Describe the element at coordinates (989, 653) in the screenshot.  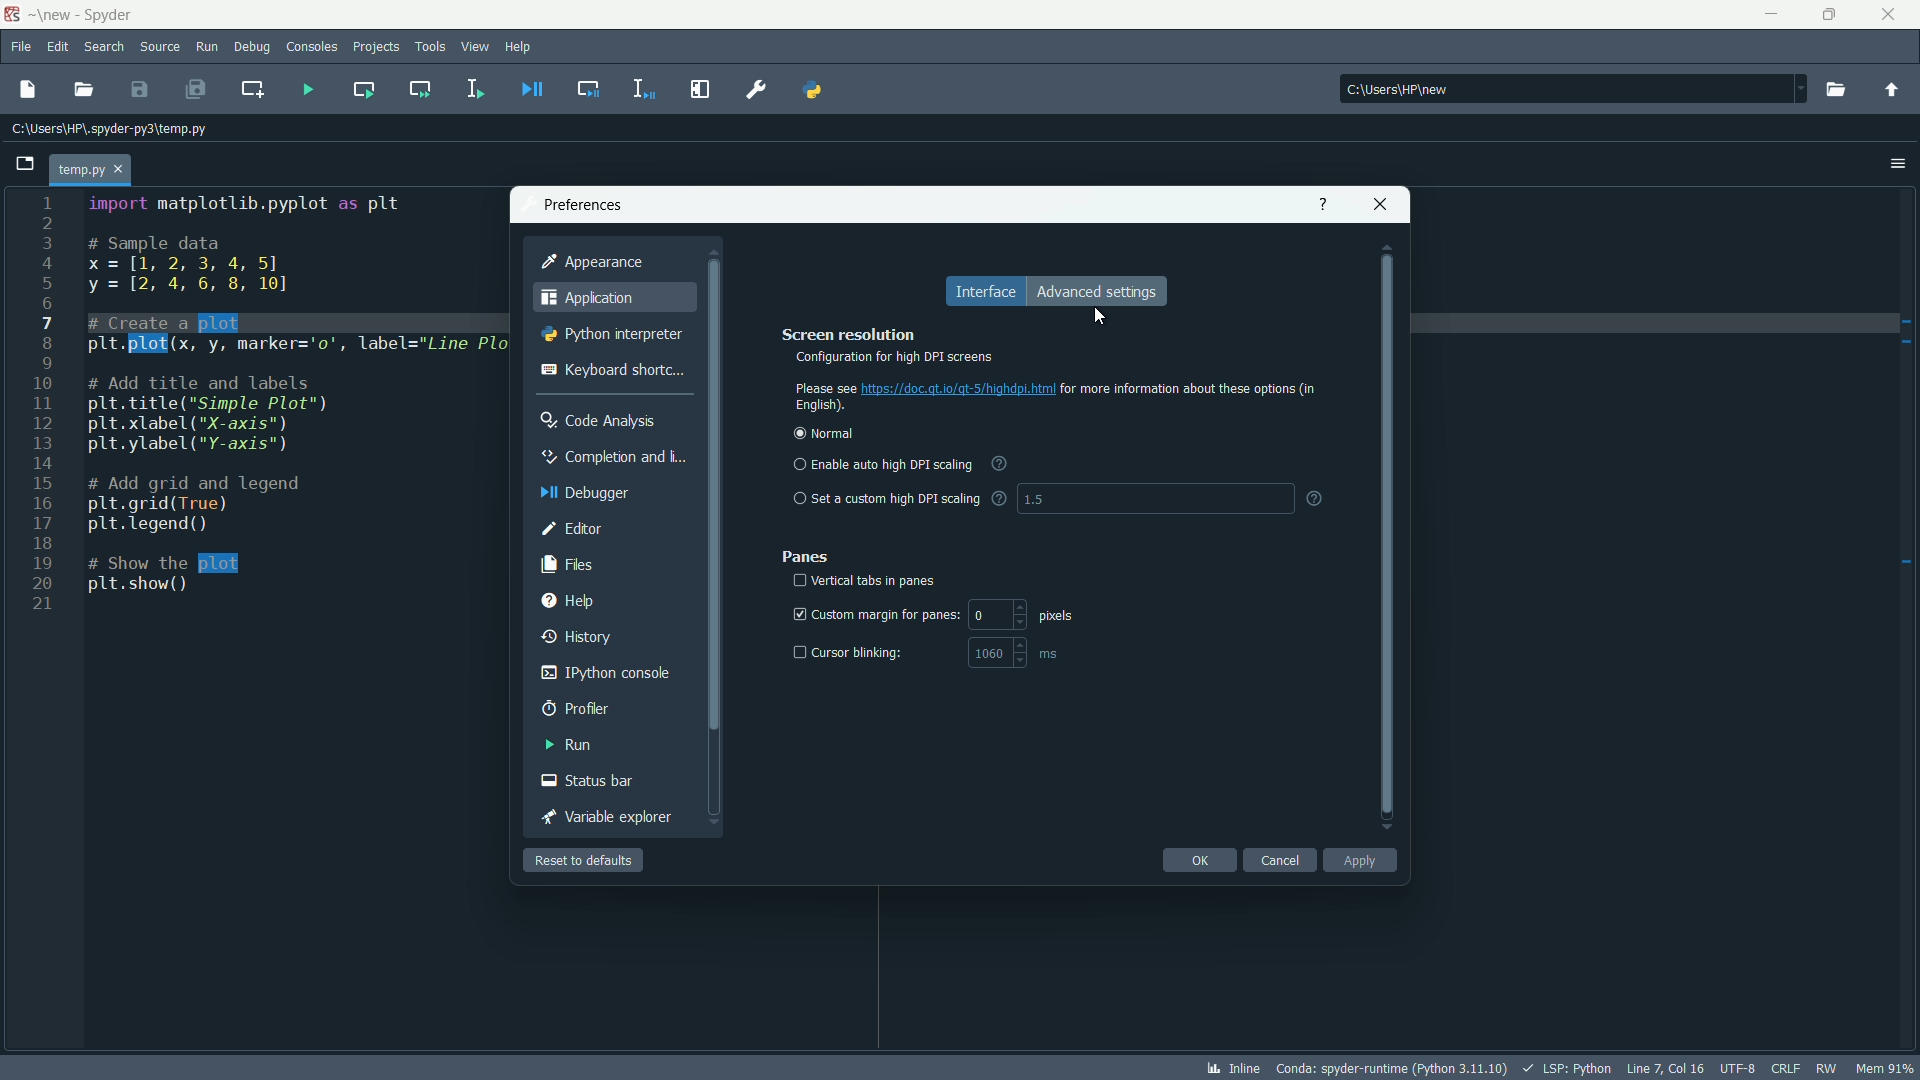
I see `1060` at that location.